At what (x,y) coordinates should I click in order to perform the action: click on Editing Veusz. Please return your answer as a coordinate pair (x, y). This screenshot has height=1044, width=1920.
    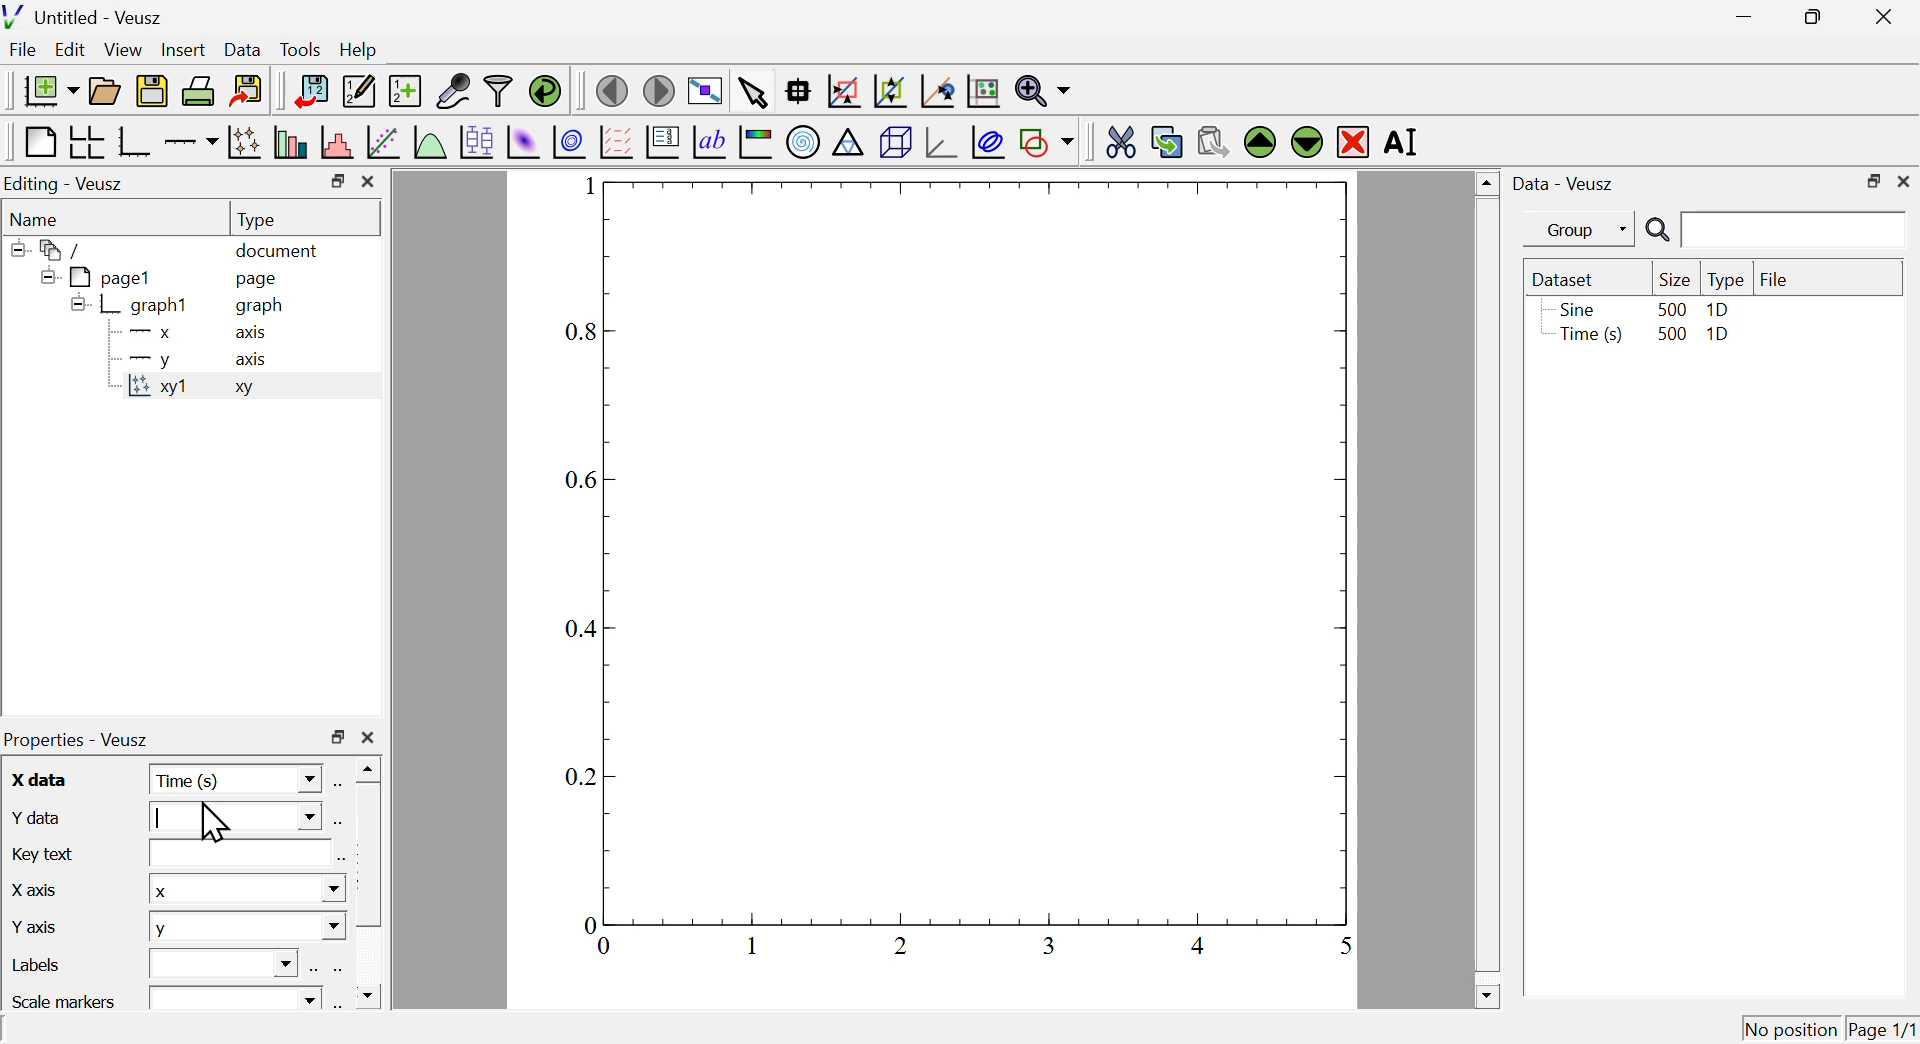
    Looking at the image, I should click on (68, 184).